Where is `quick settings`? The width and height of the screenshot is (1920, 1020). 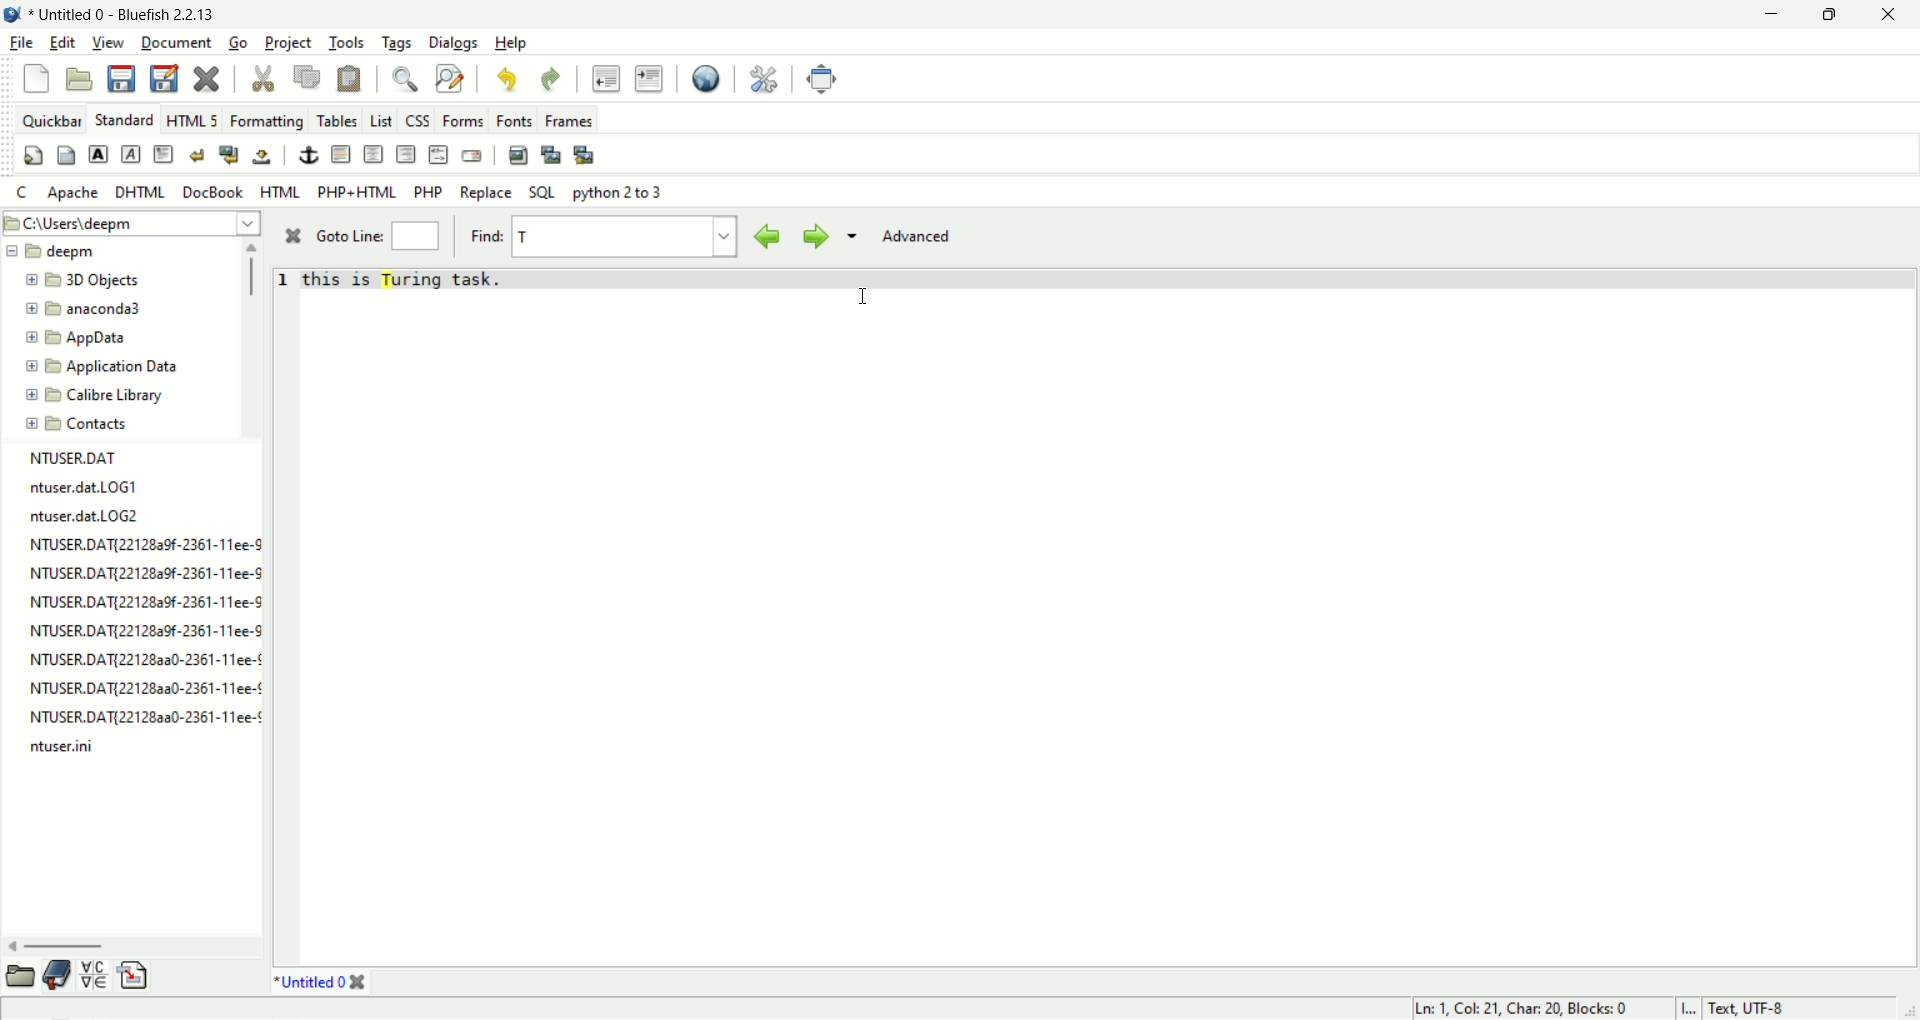
quick settings is located at coordinates (34, 157).